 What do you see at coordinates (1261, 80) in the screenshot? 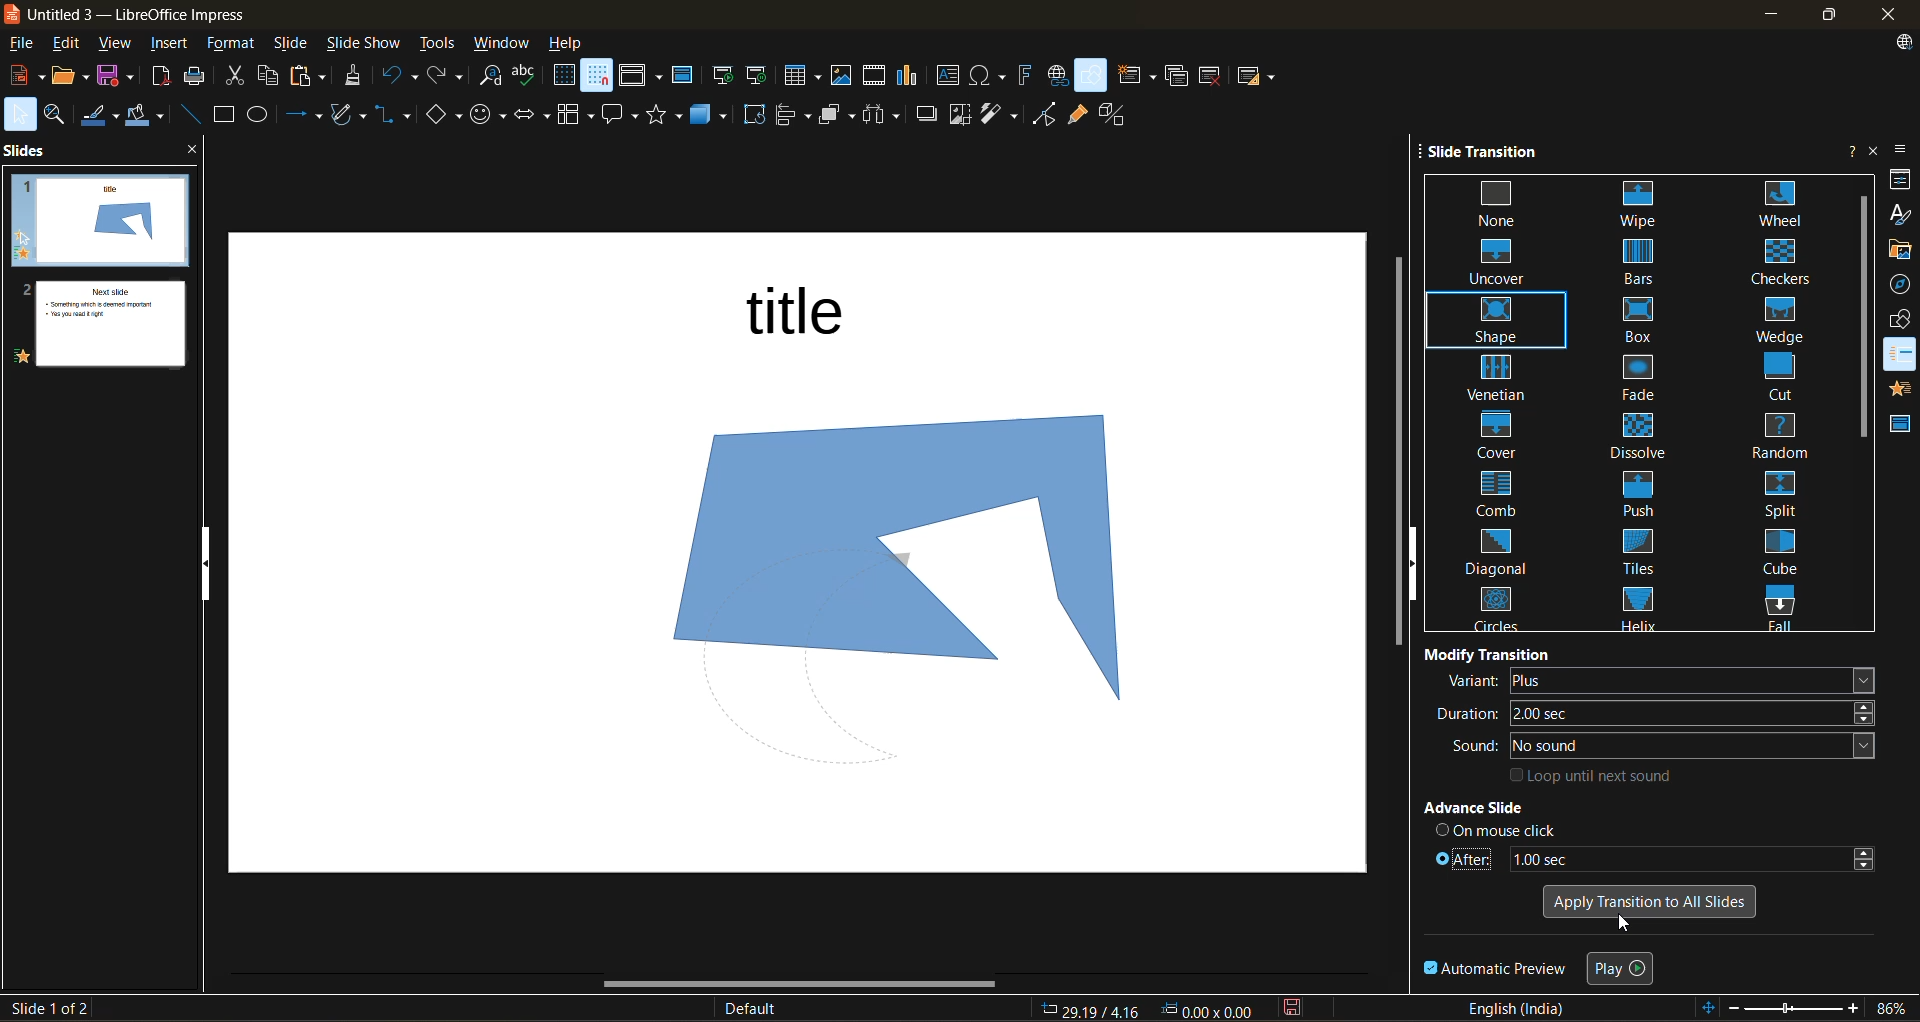
I see `slide layout` at bounding box center [1261, 80].